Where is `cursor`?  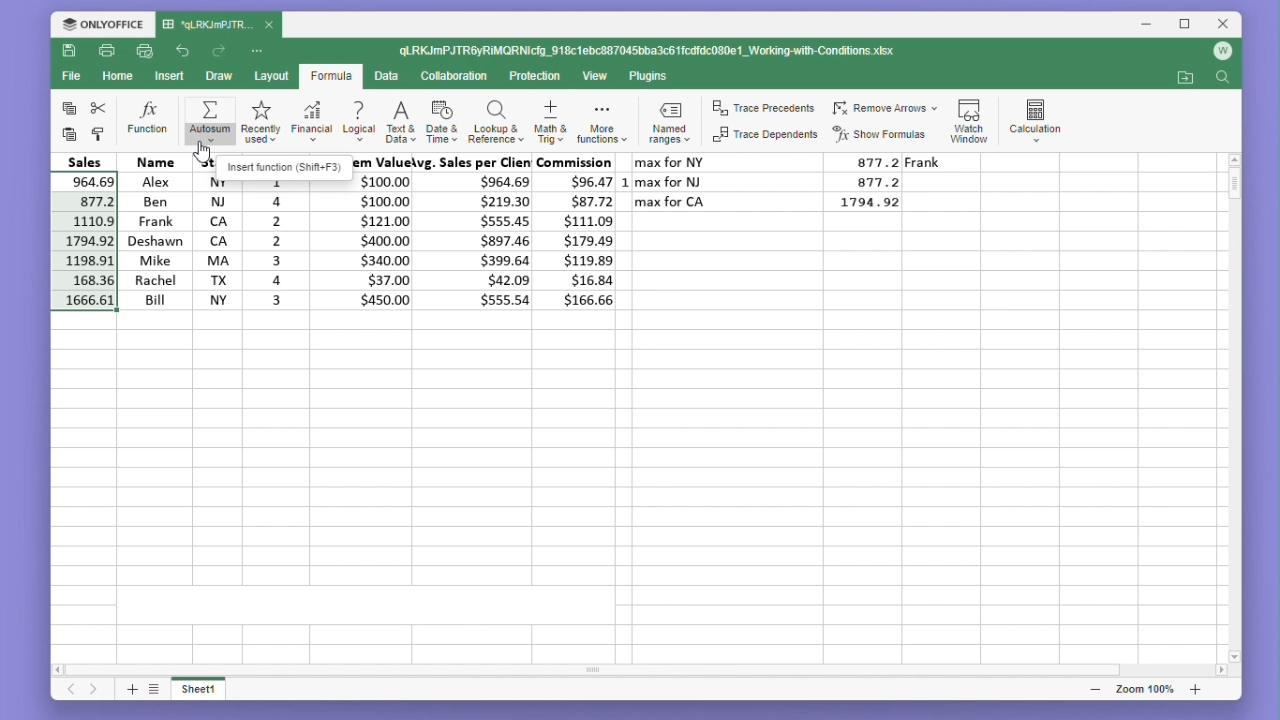 cursor is located at coordinates (202, 152).